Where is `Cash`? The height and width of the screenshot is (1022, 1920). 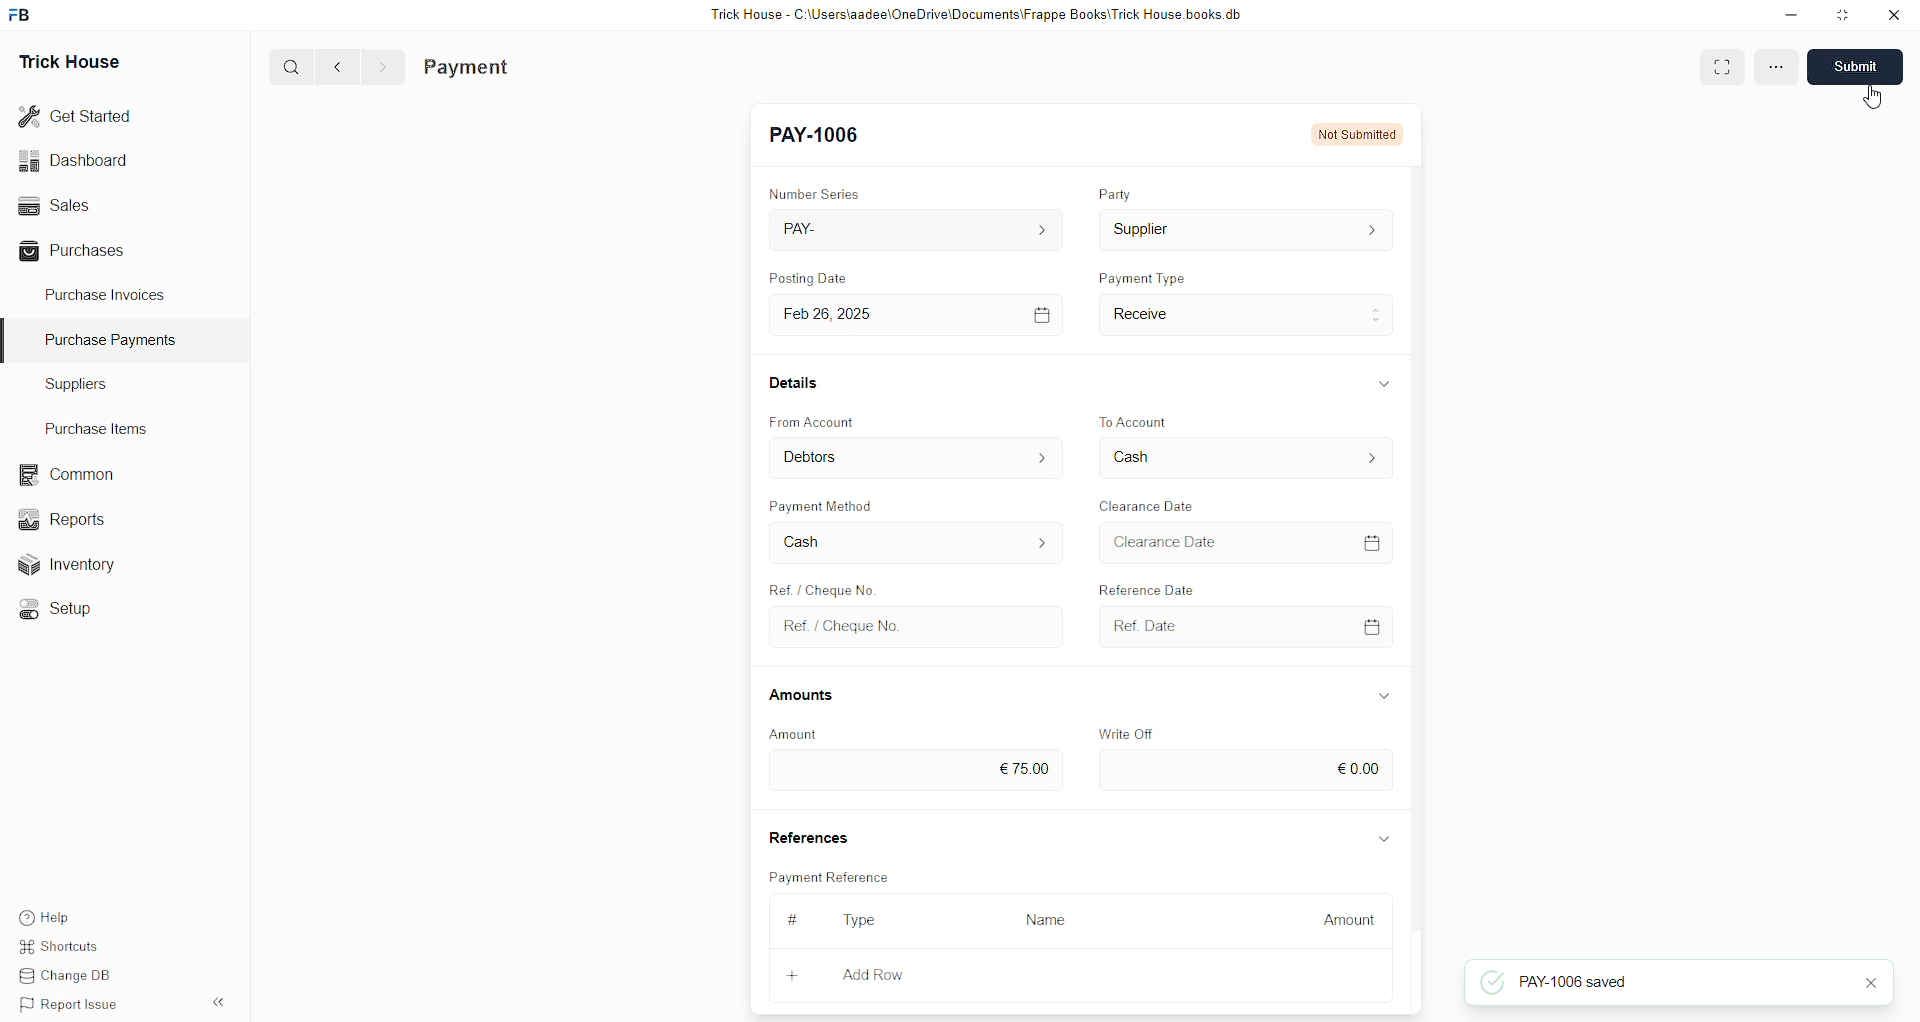 Cash is located at coordinates (1242, 459).